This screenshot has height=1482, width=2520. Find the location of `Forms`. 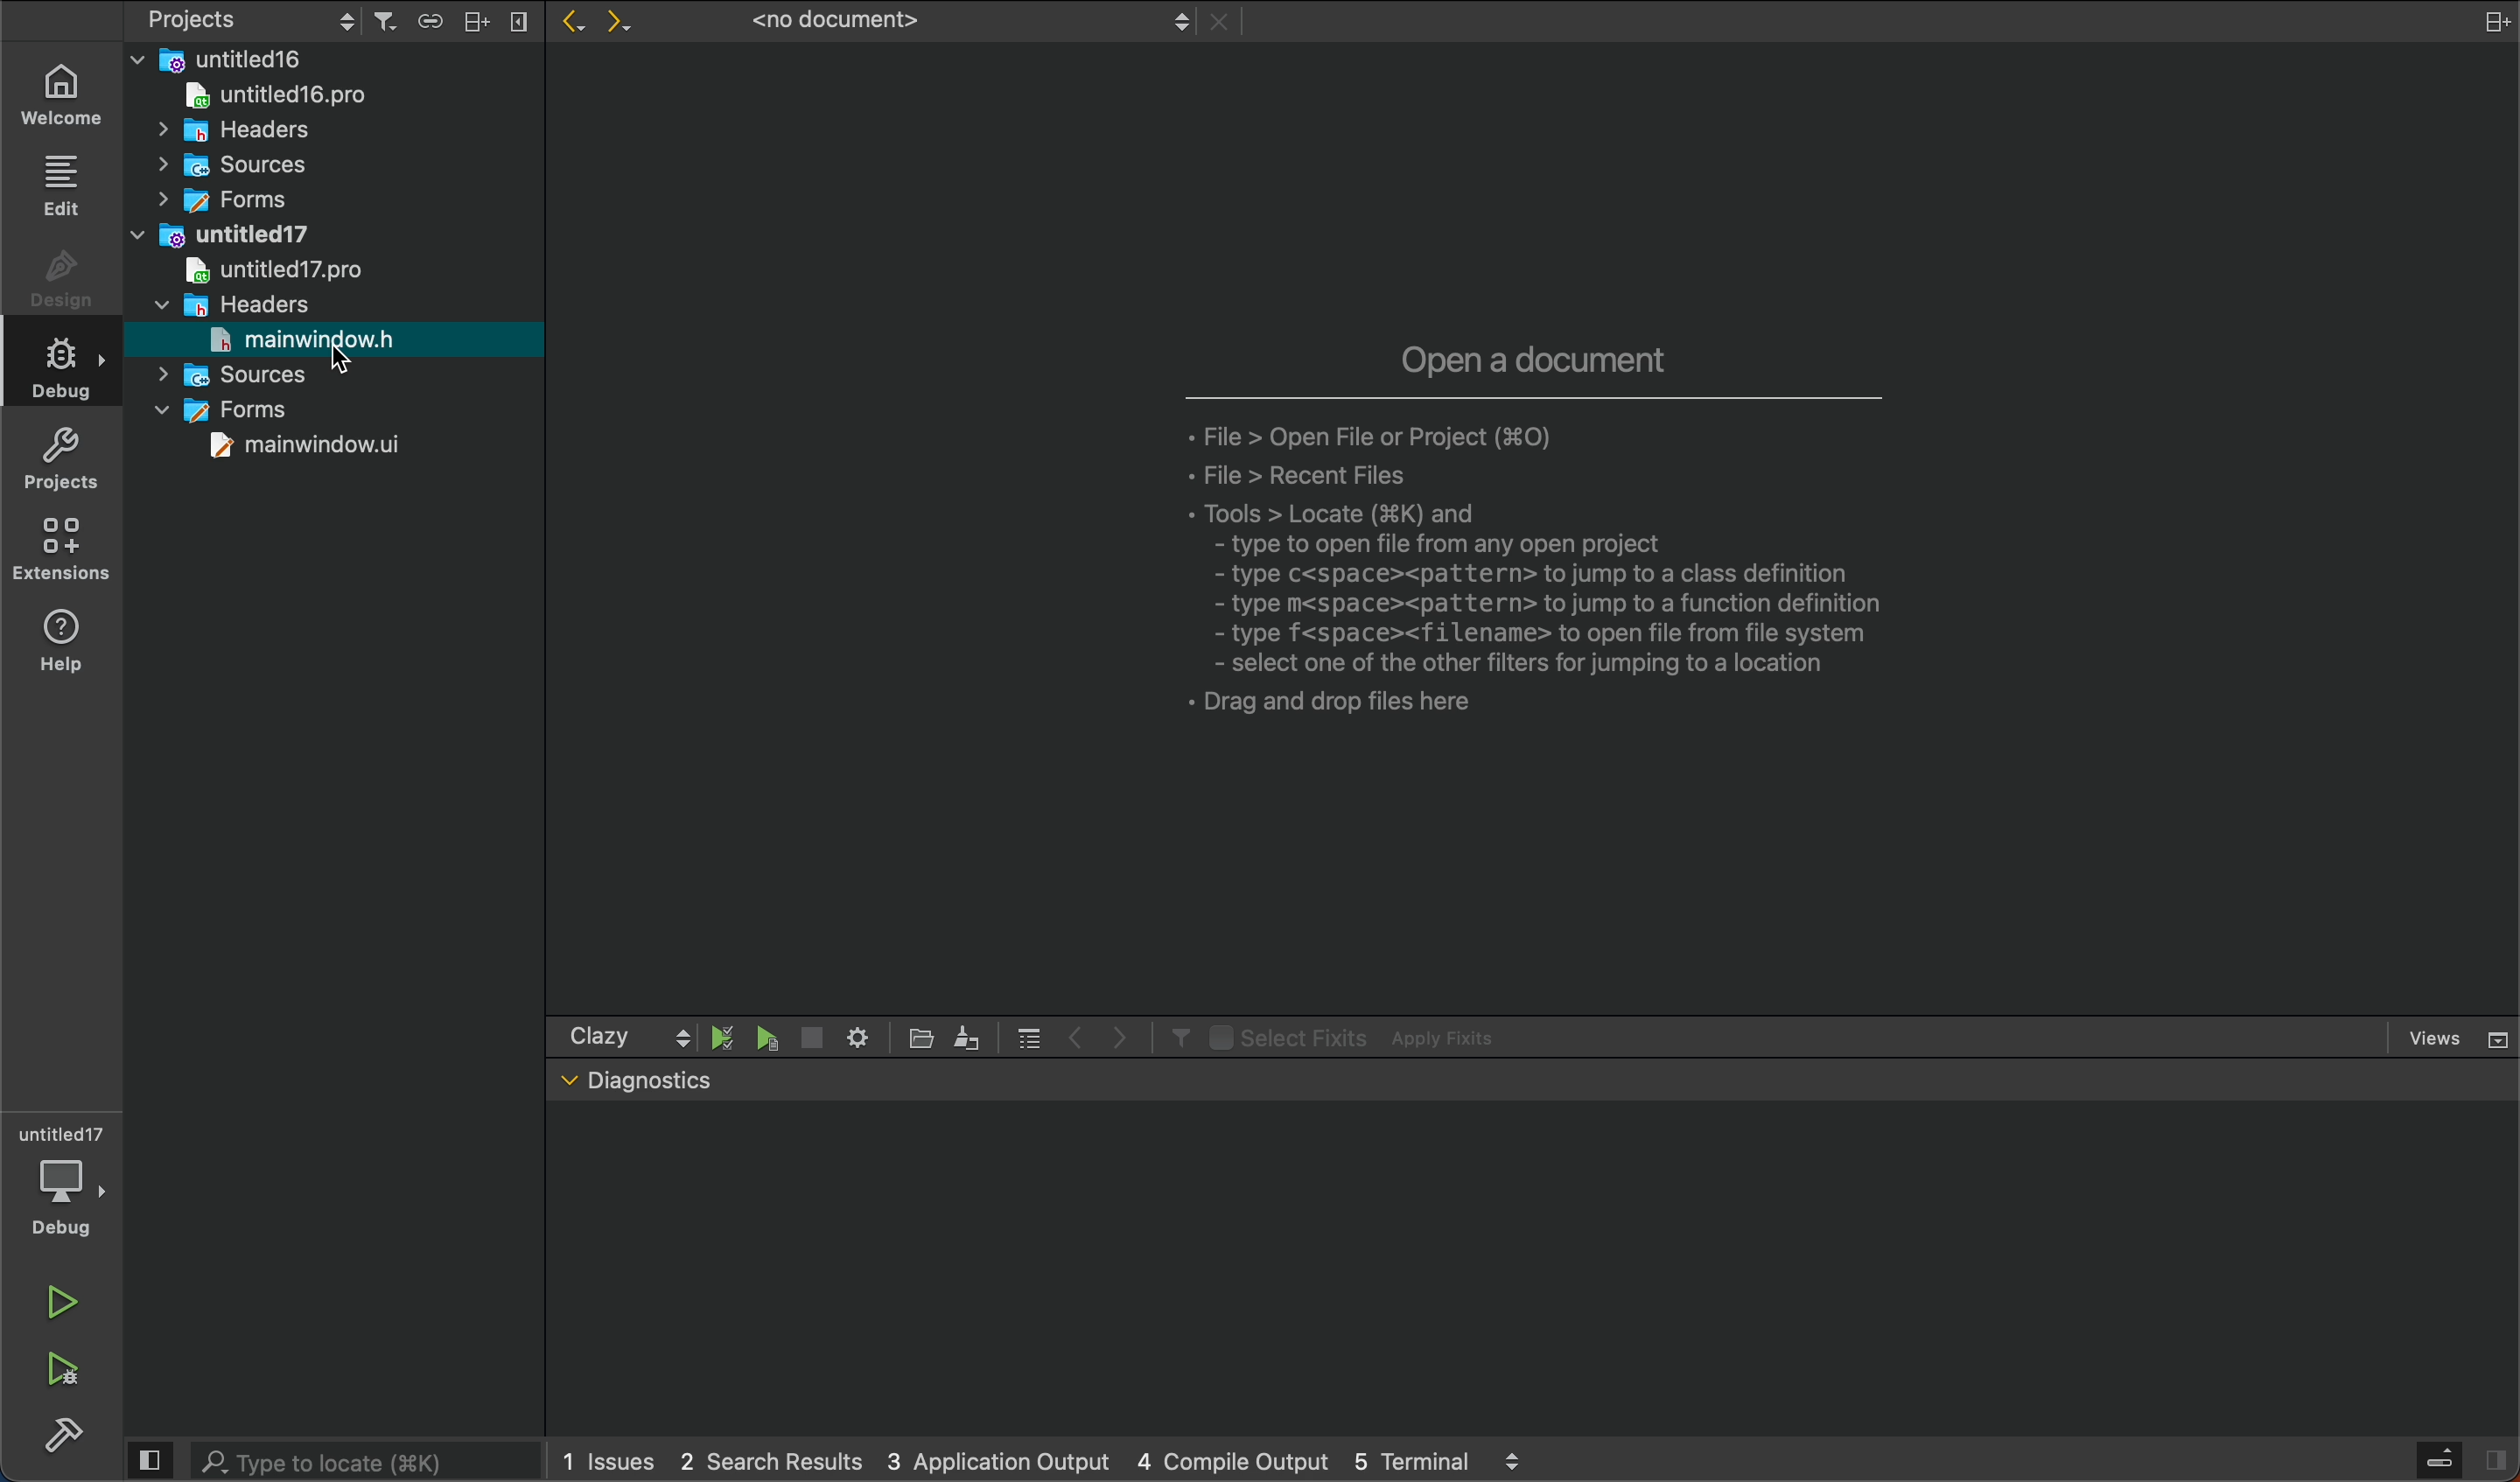

Forms is located at coordinates (217, 199).